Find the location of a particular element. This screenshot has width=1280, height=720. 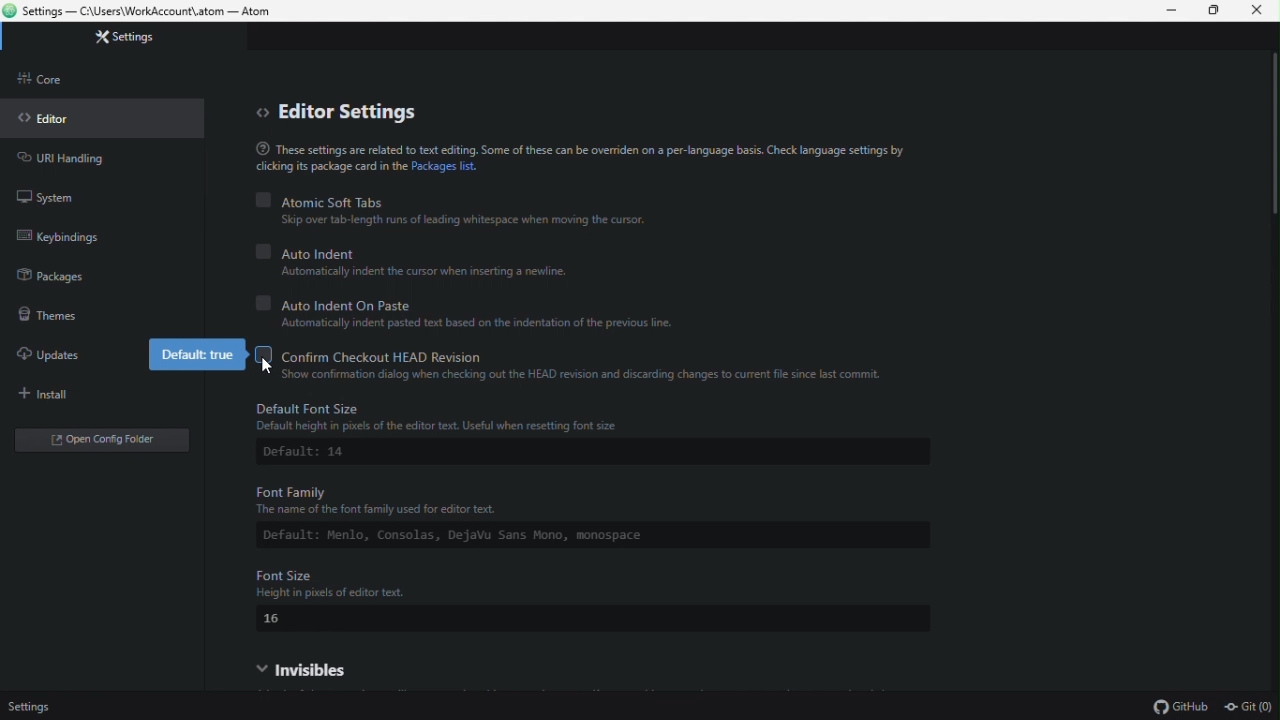

System is located at coordinates (59, 199).